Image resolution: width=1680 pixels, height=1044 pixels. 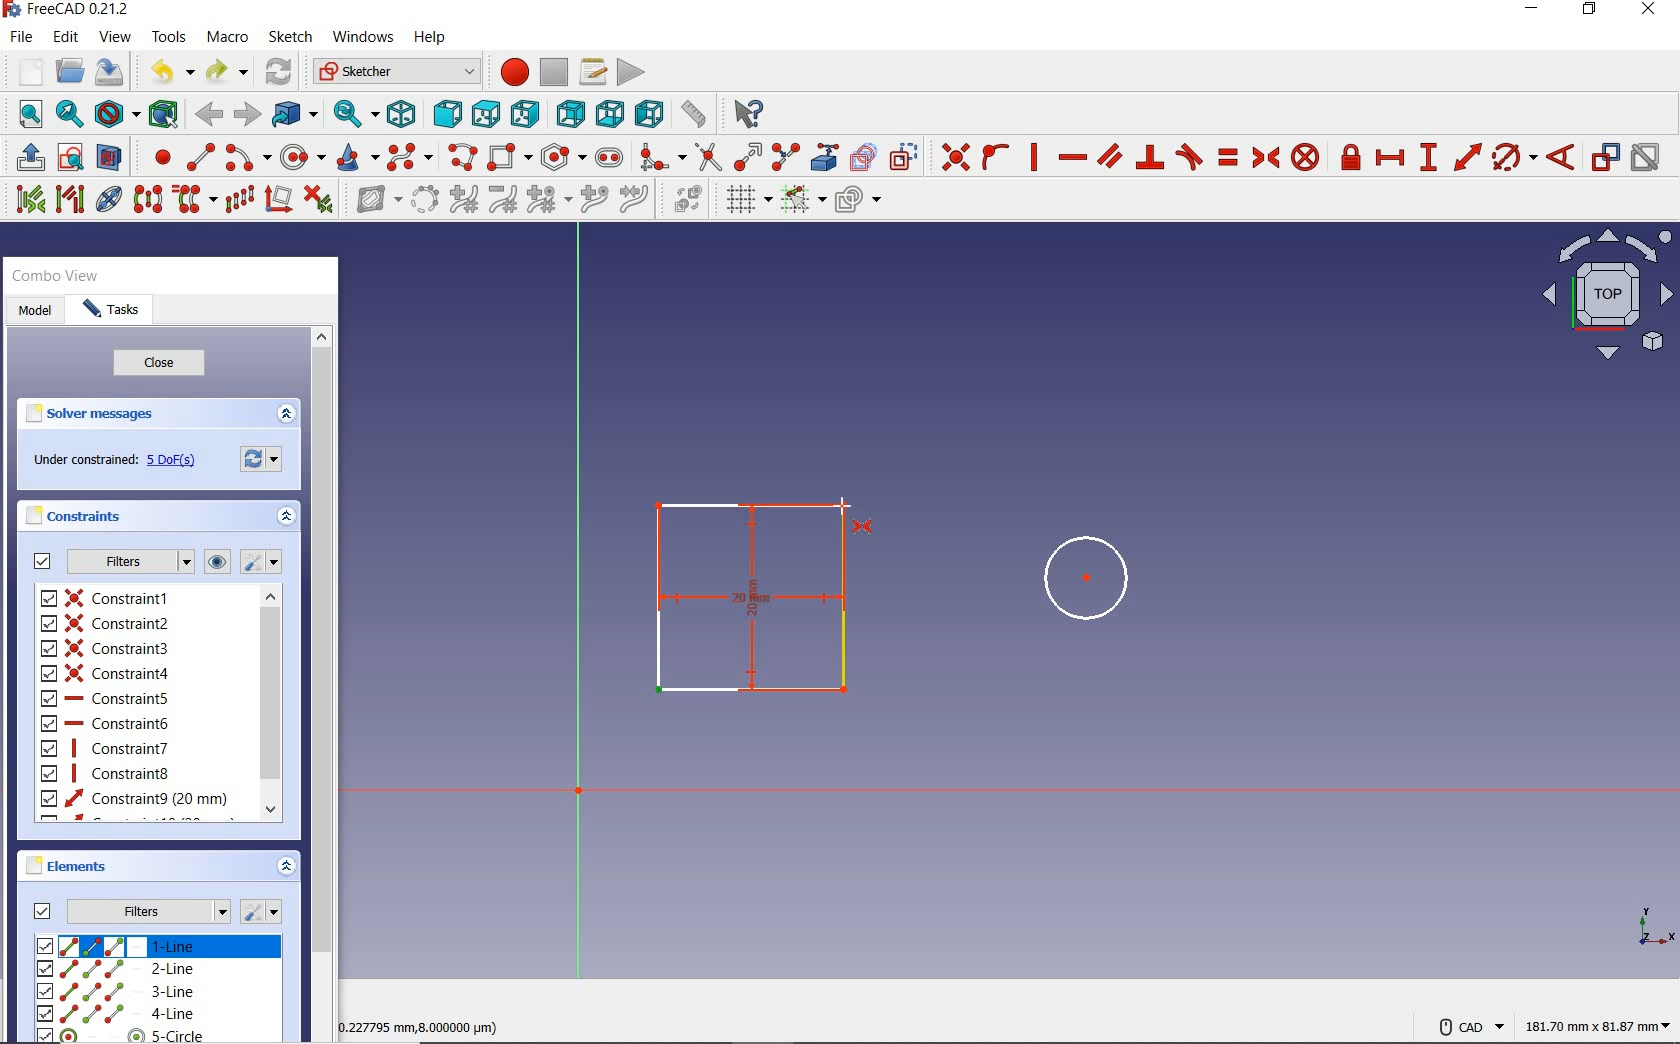 I want to click on constraint7, so click(x=106, y=748).